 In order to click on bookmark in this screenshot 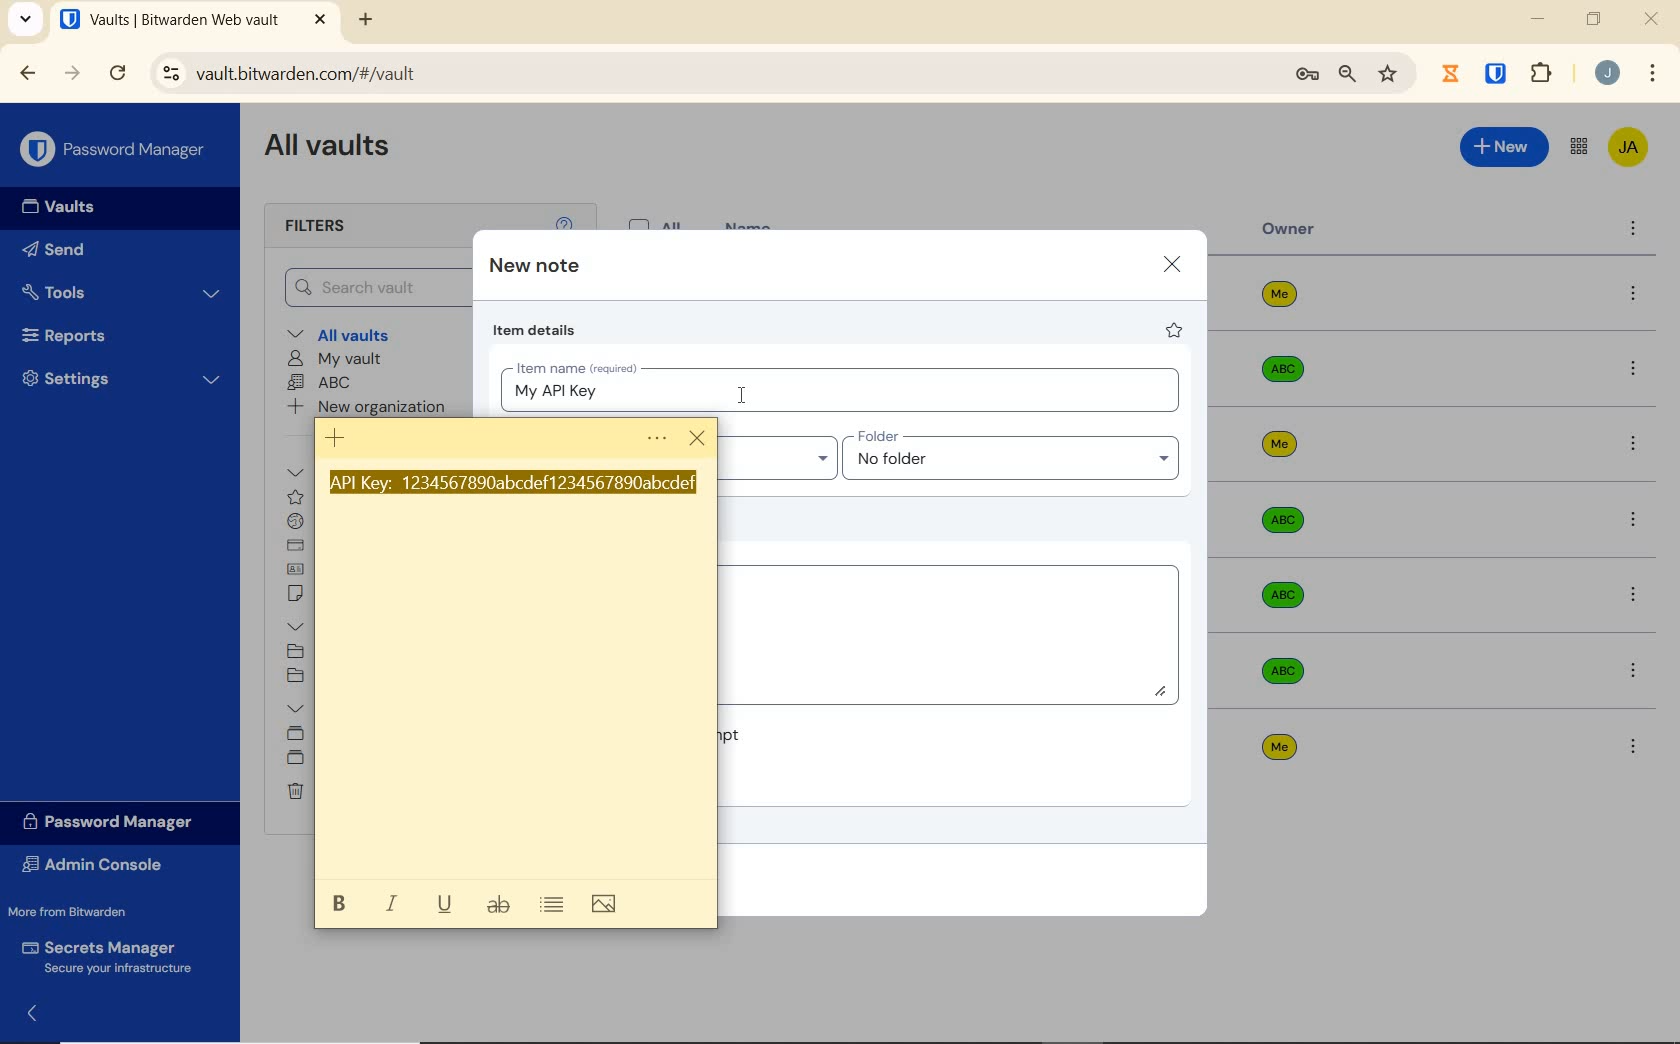, I will do `click(1388, 75)`.